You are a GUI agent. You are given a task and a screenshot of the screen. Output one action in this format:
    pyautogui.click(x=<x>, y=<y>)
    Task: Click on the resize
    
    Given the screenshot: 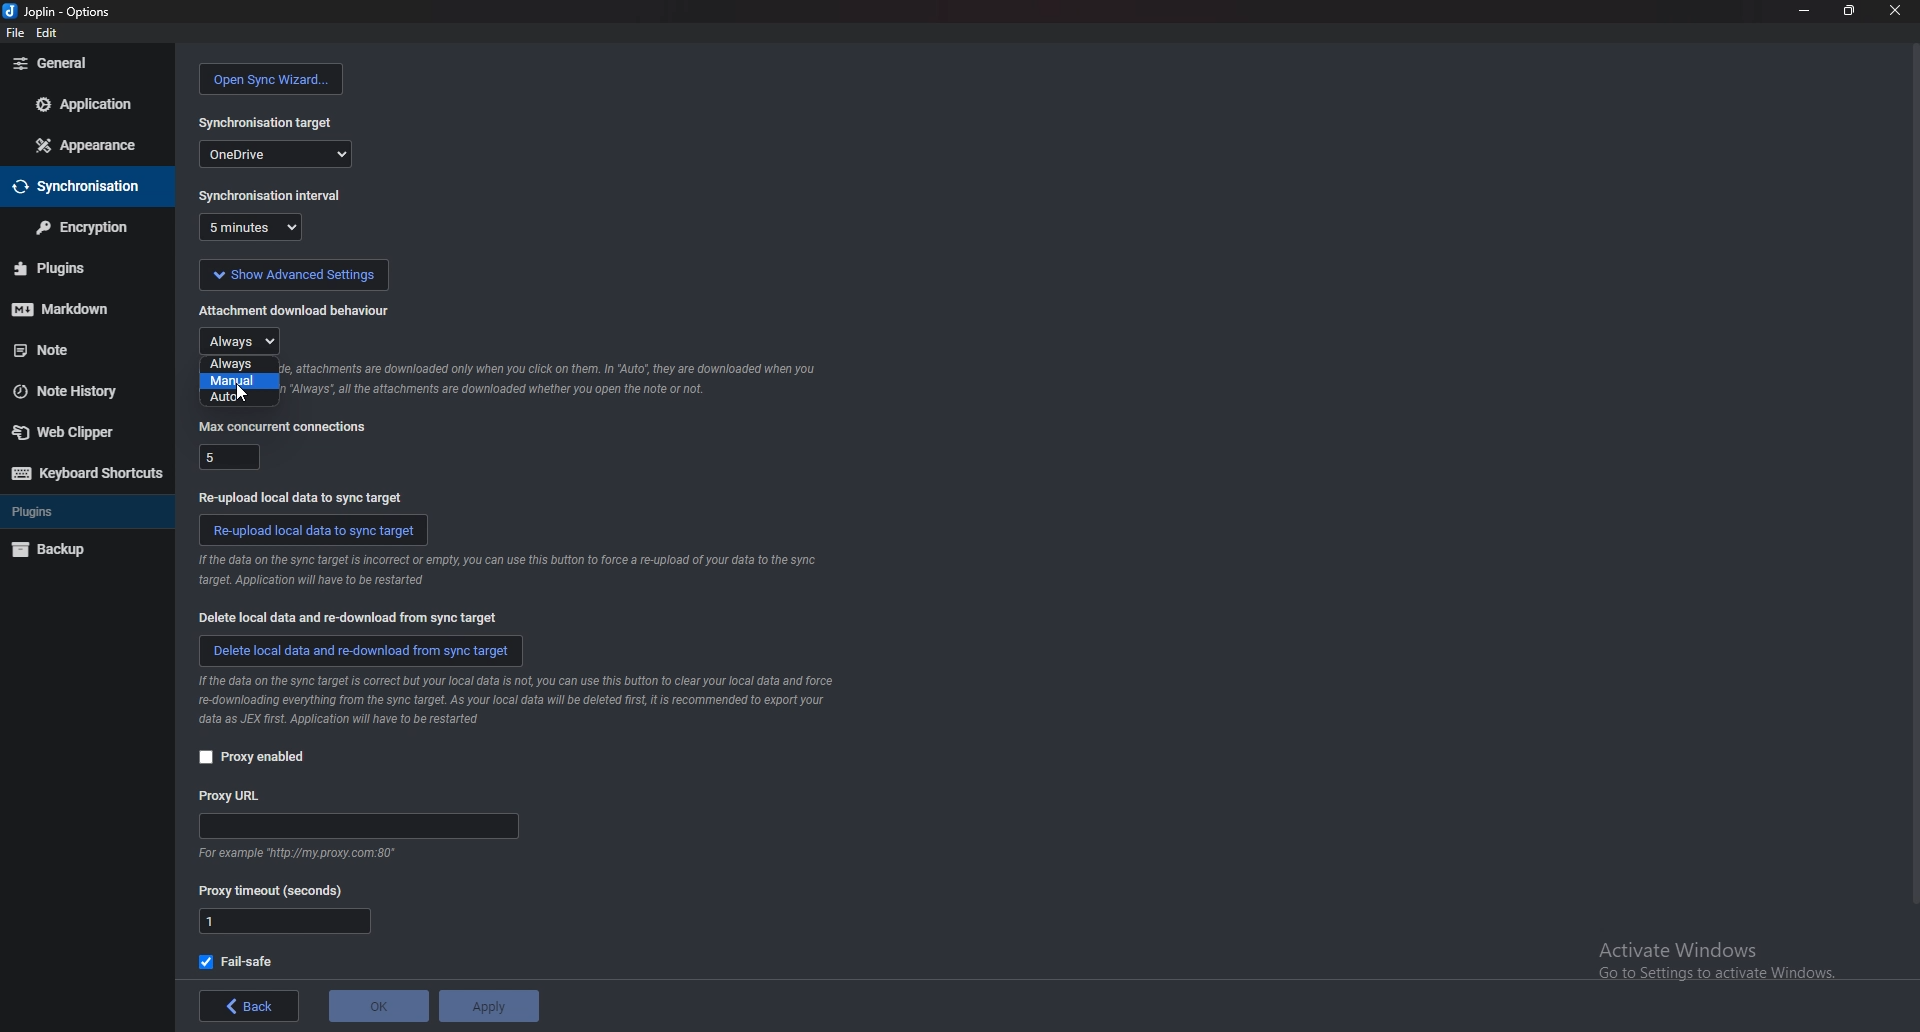 What is the action you would take?
    pyautogui.click(x=1845, y=10)
    